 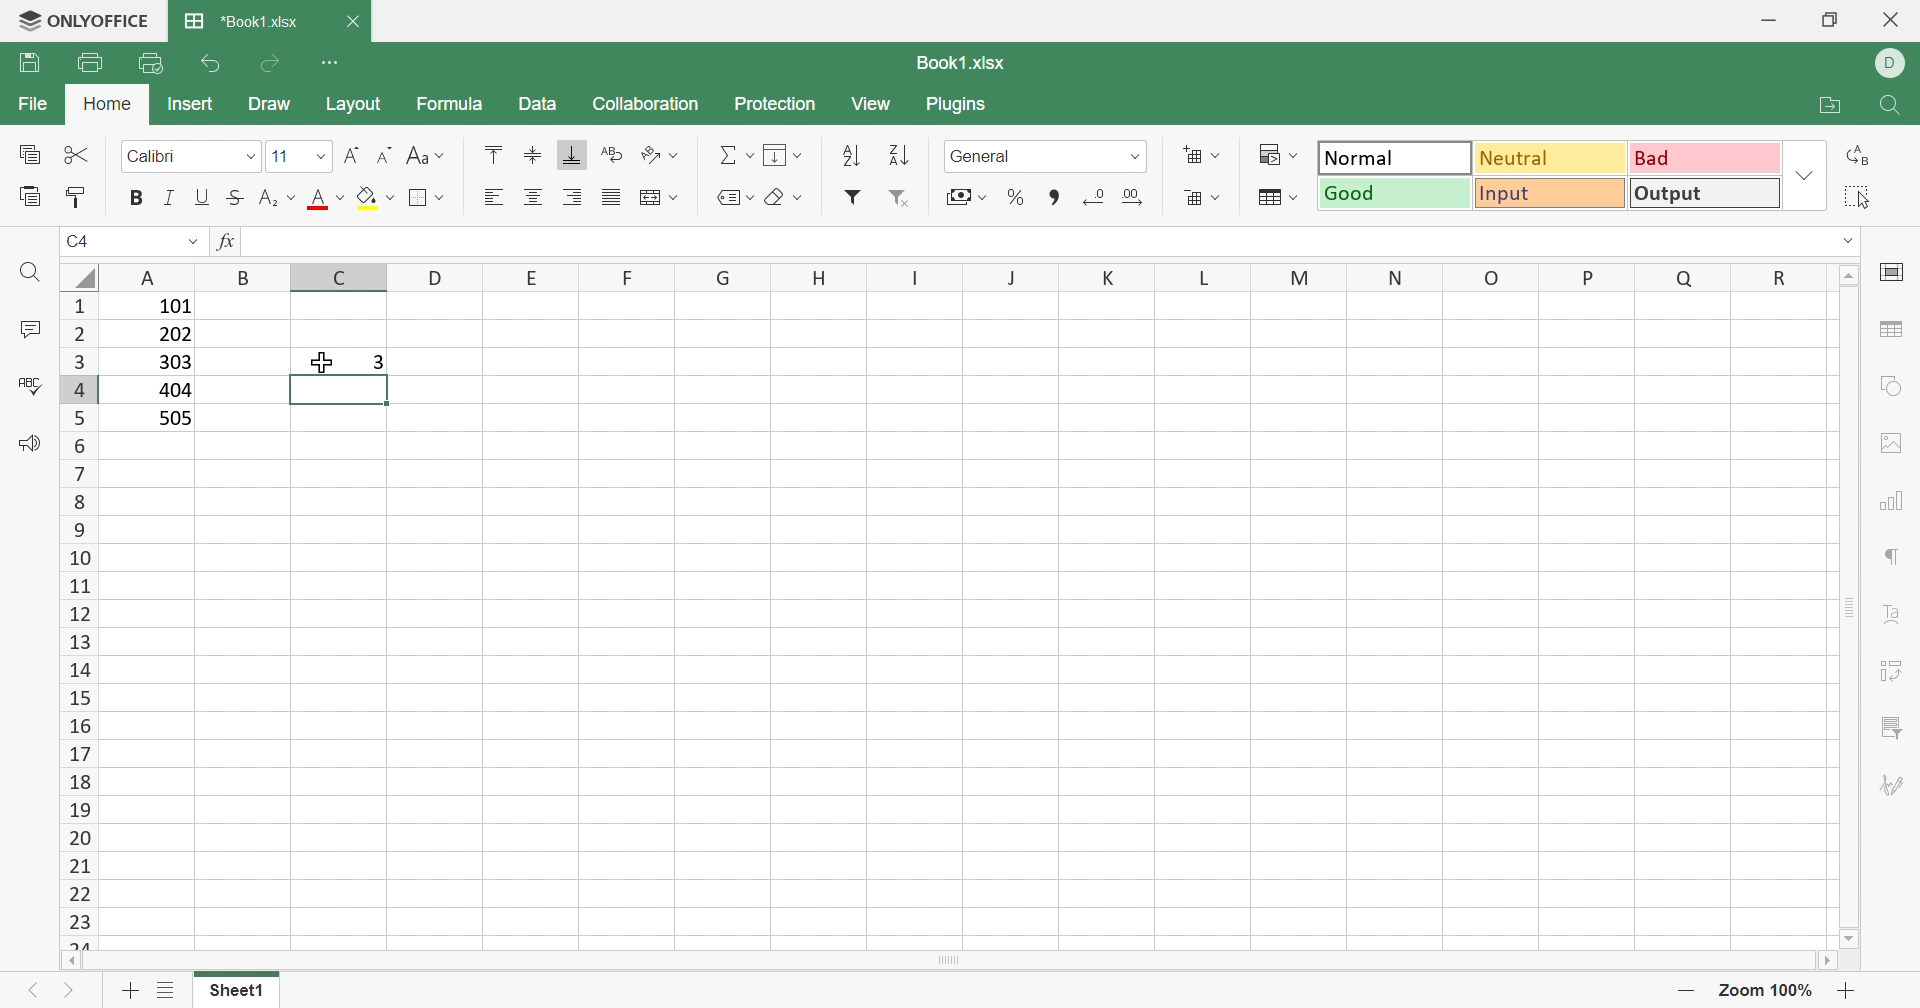 I want to click on Strikethrough, so click(x=235, y=199).